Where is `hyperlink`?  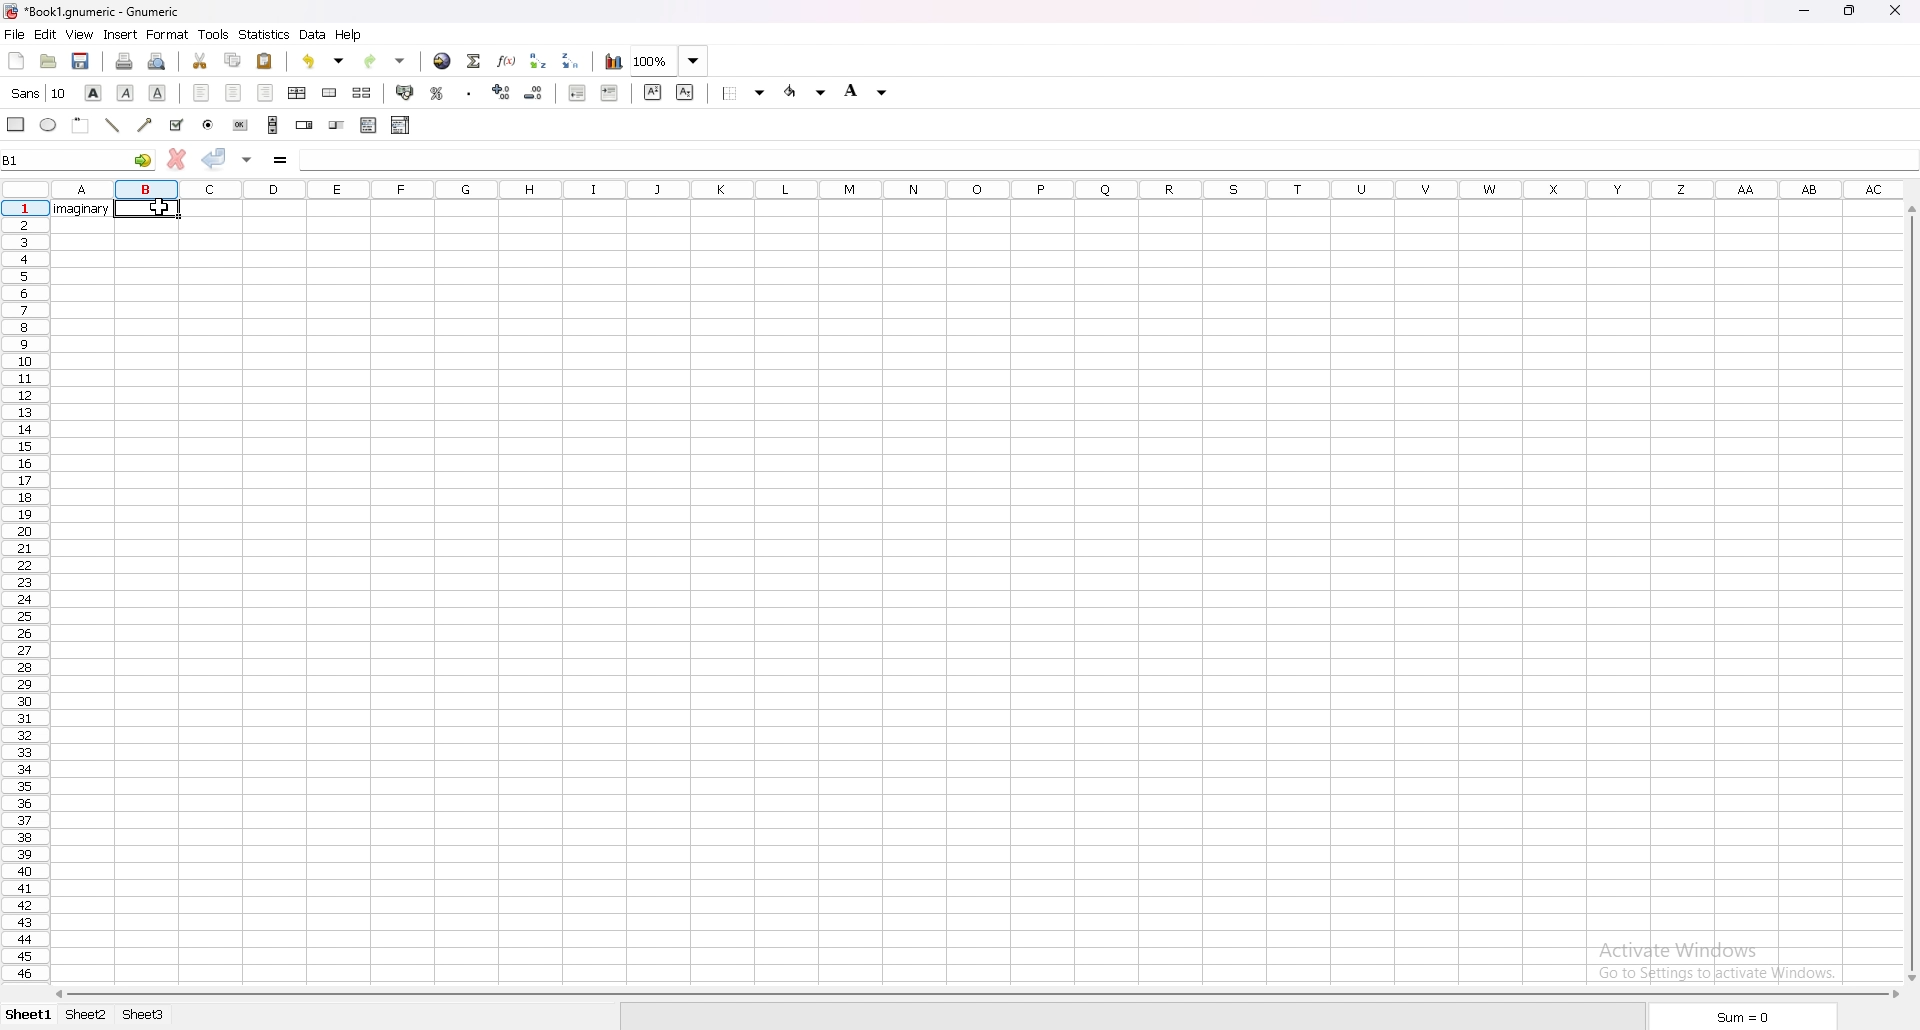
hyperlink is located at coordinates (443, 61).